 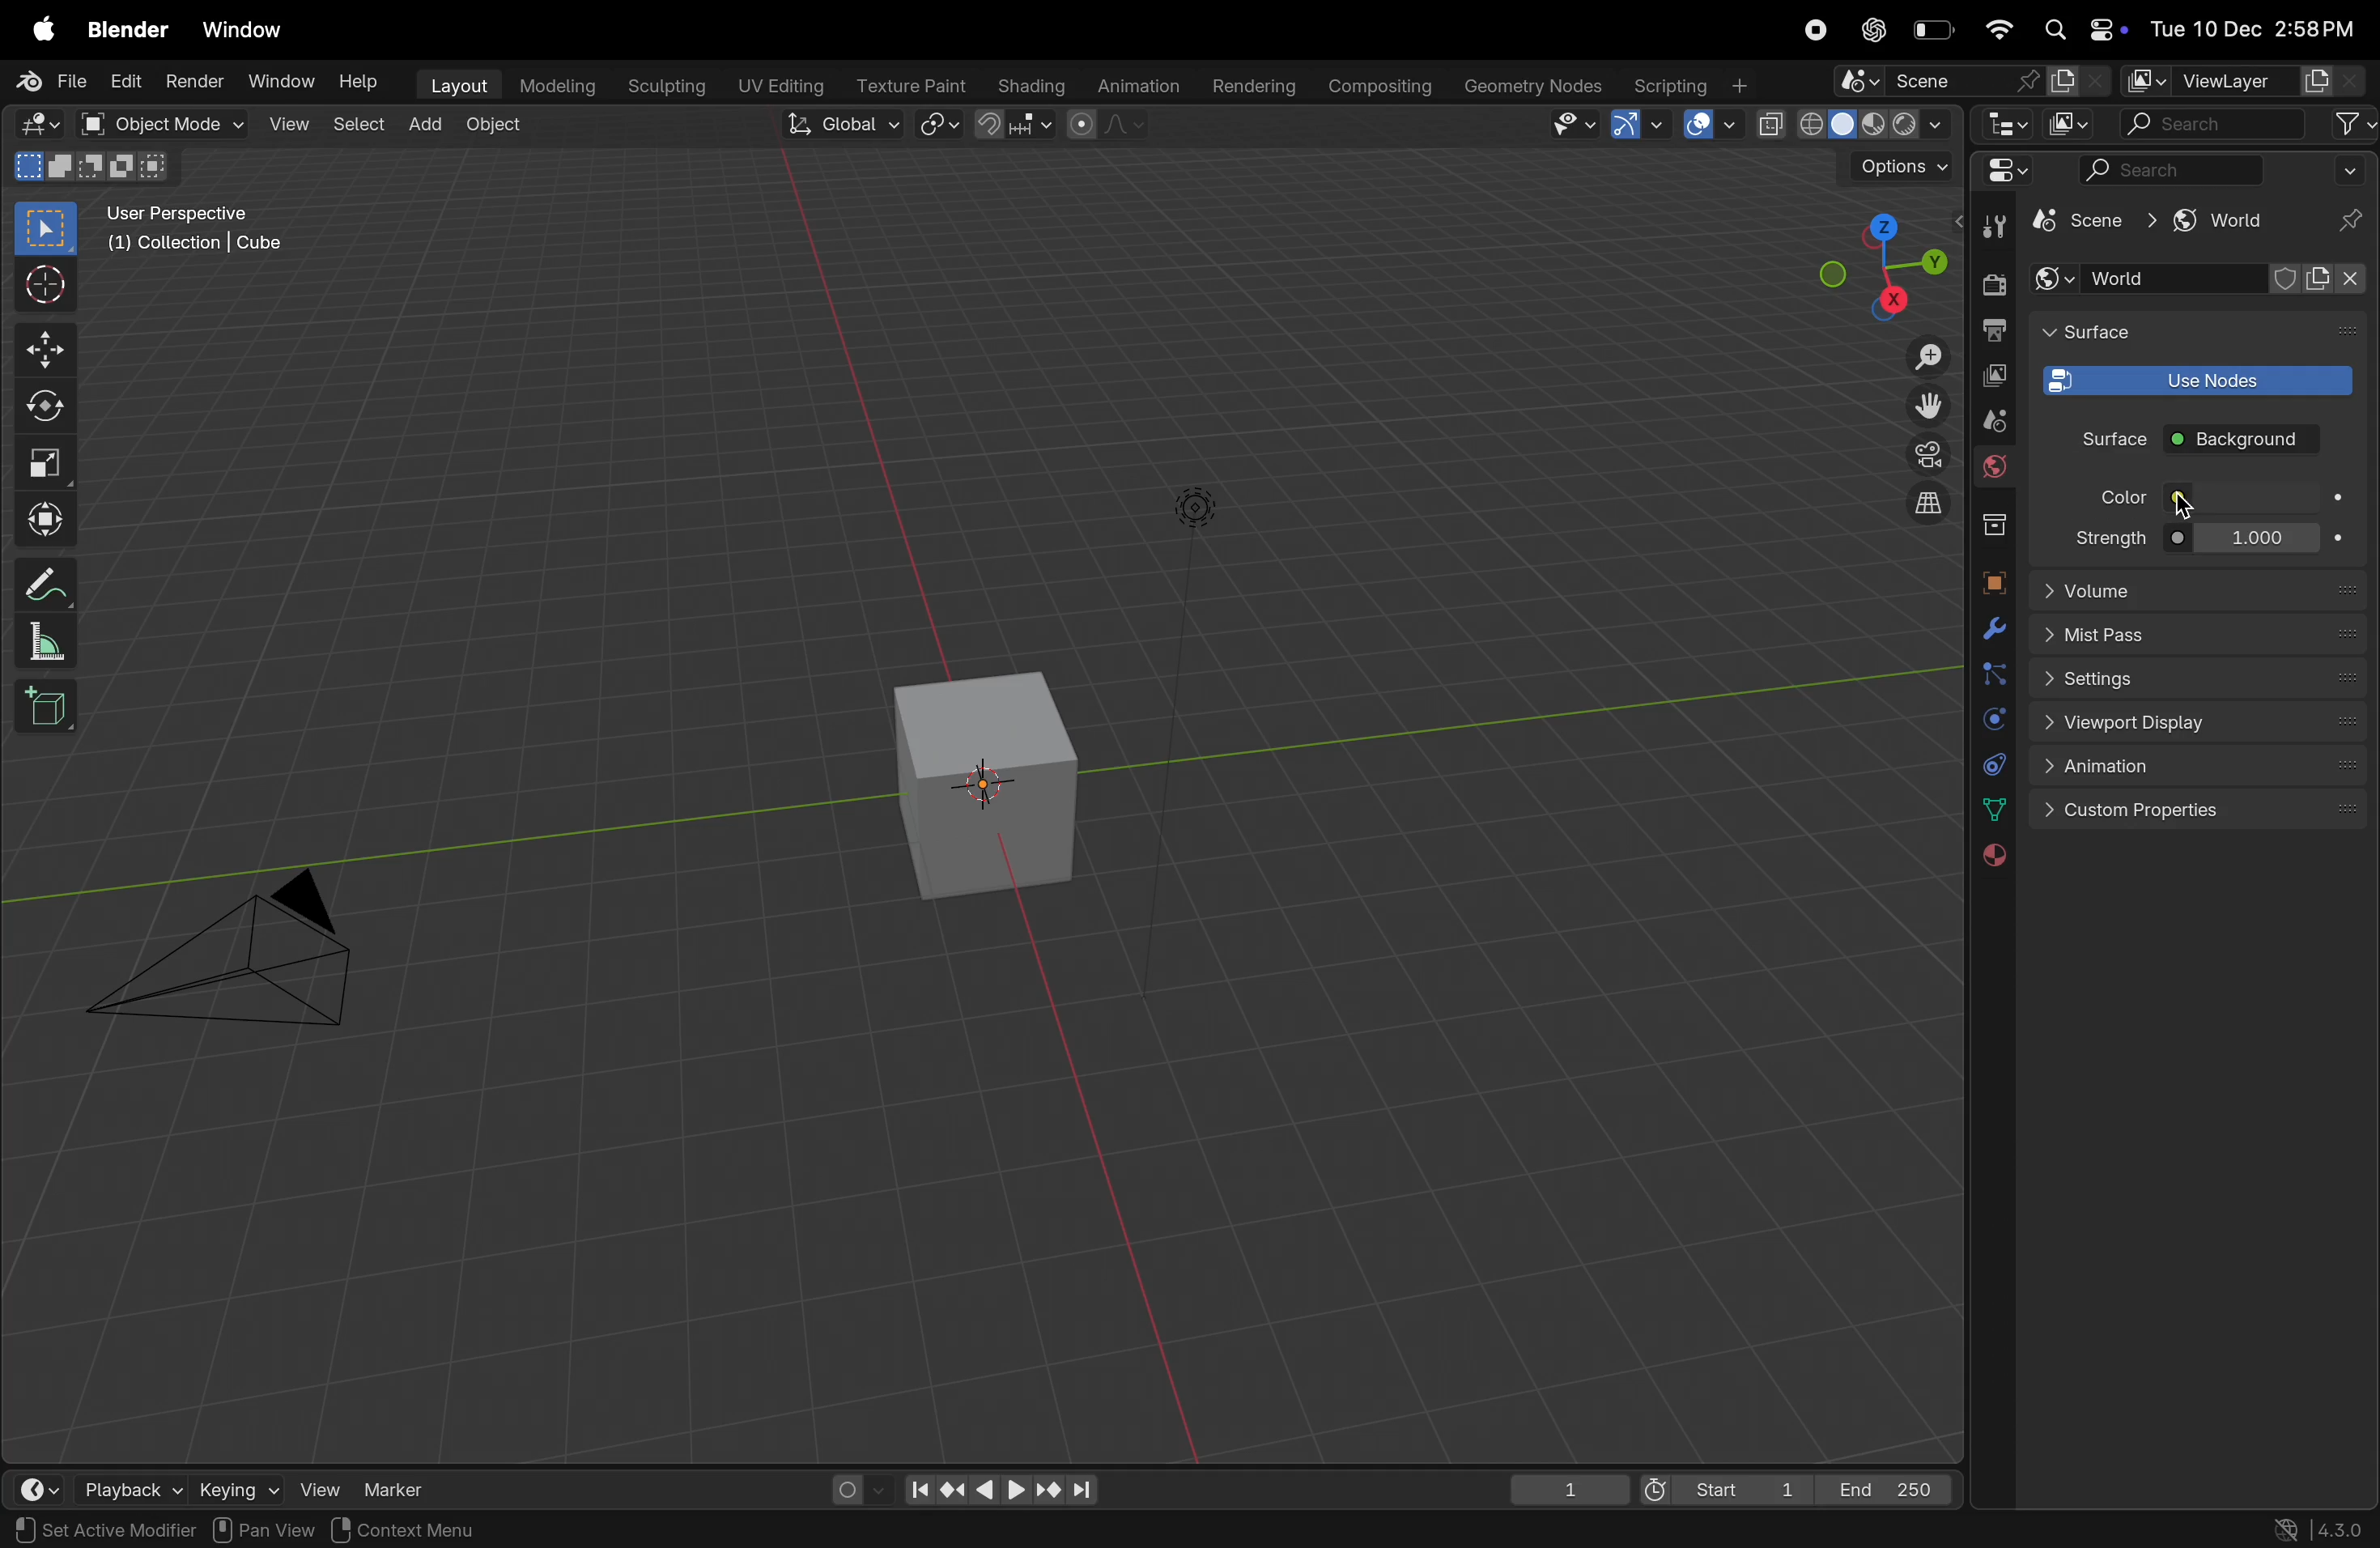 I want to click on marker, so click(x=396, y=1487).